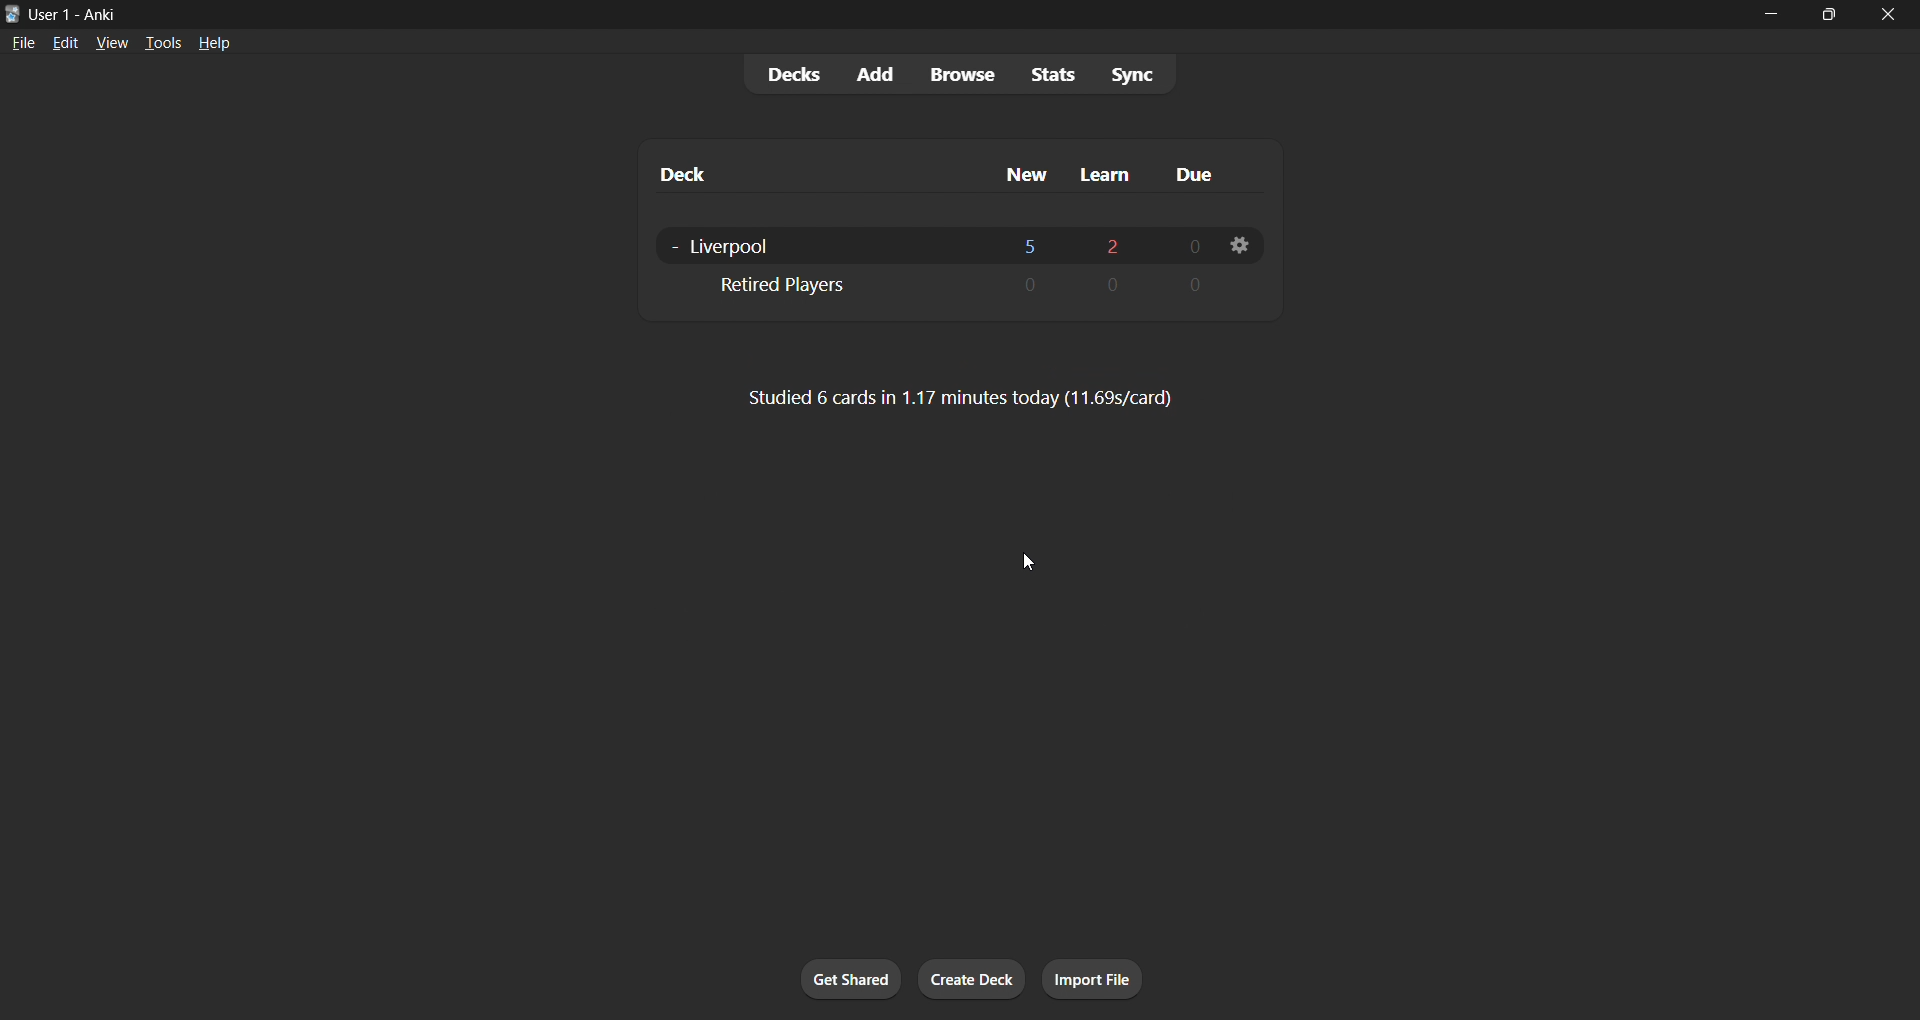 This screenshot has width=1920, height=1020. I want to click on deck name column, so click(790, 177).